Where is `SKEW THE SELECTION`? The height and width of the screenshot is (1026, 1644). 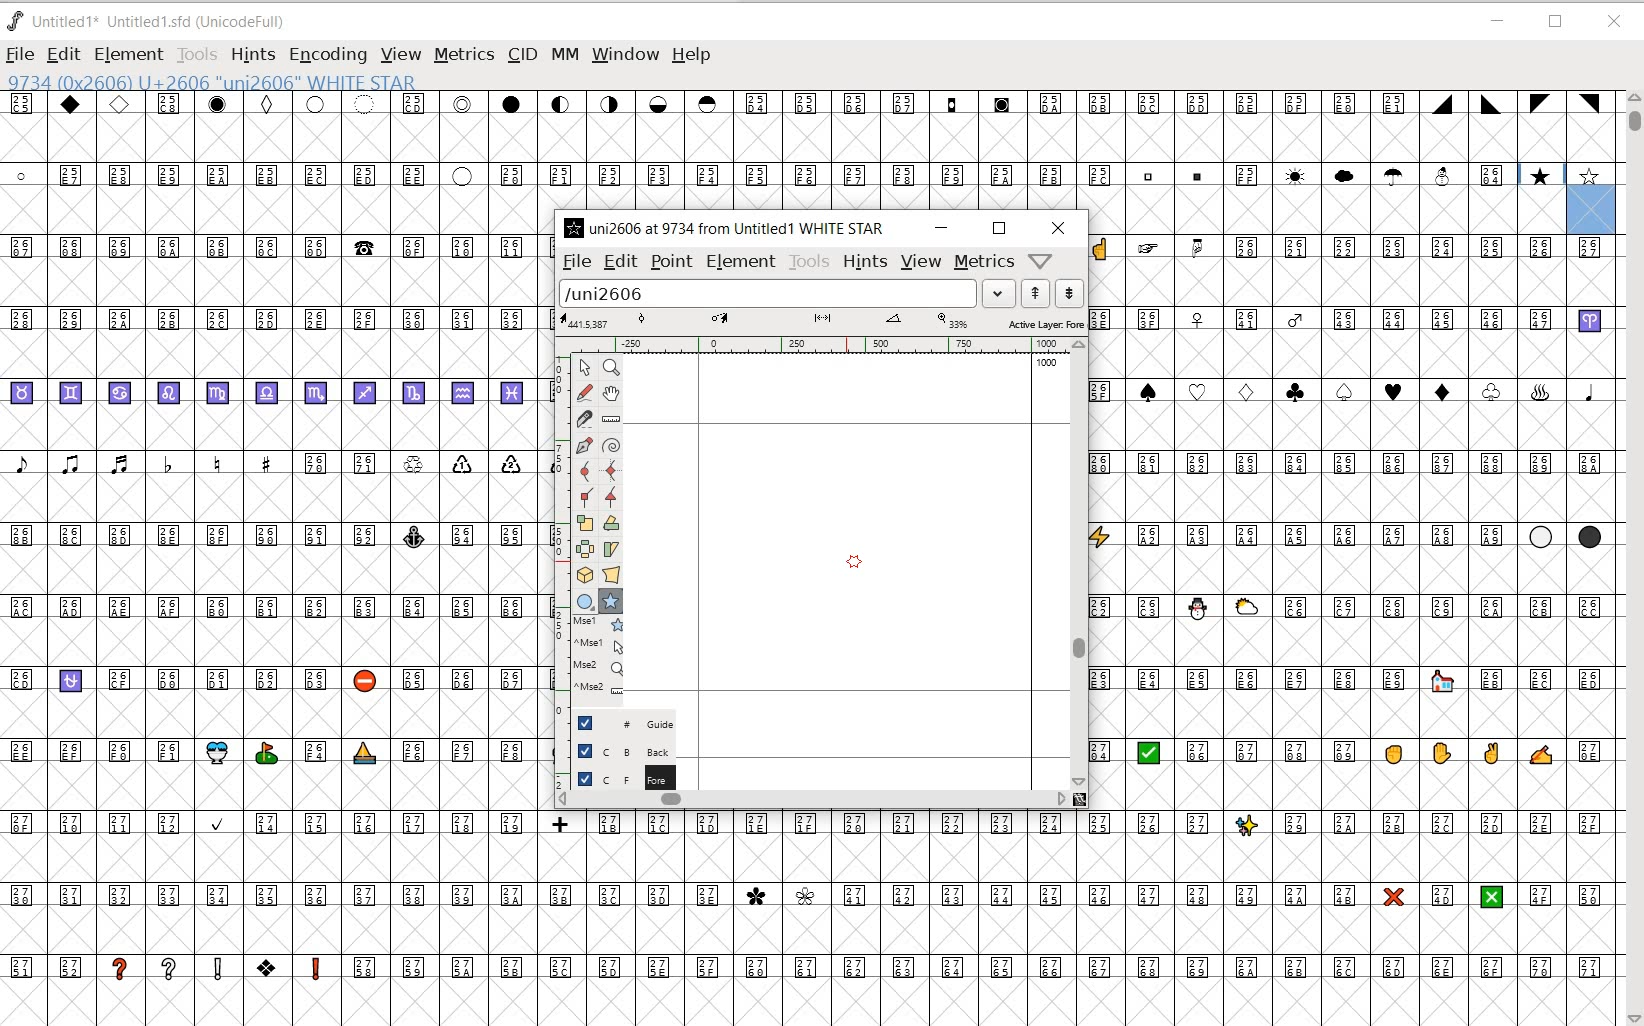
SKEW THE SELECTION is located at coordinates (613, 550).